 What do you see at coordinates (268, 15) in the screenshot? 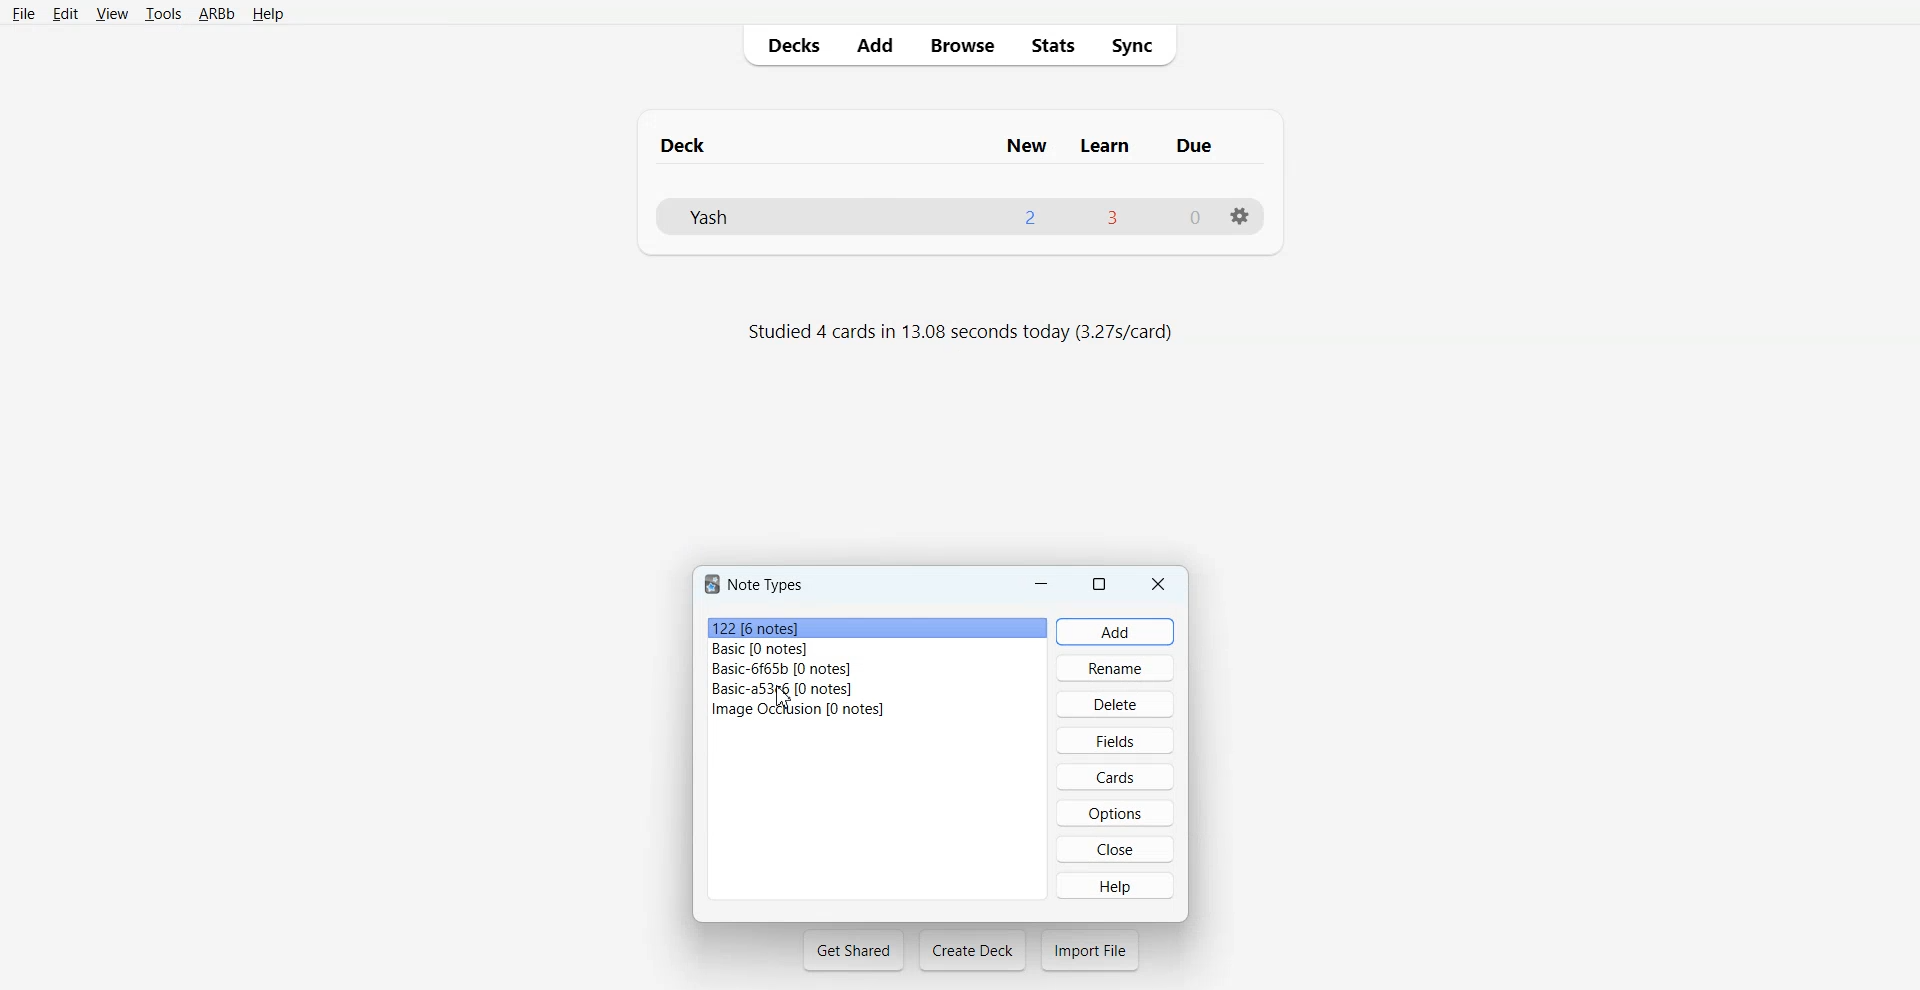
I see `Help` at bounding box center [268, 15].